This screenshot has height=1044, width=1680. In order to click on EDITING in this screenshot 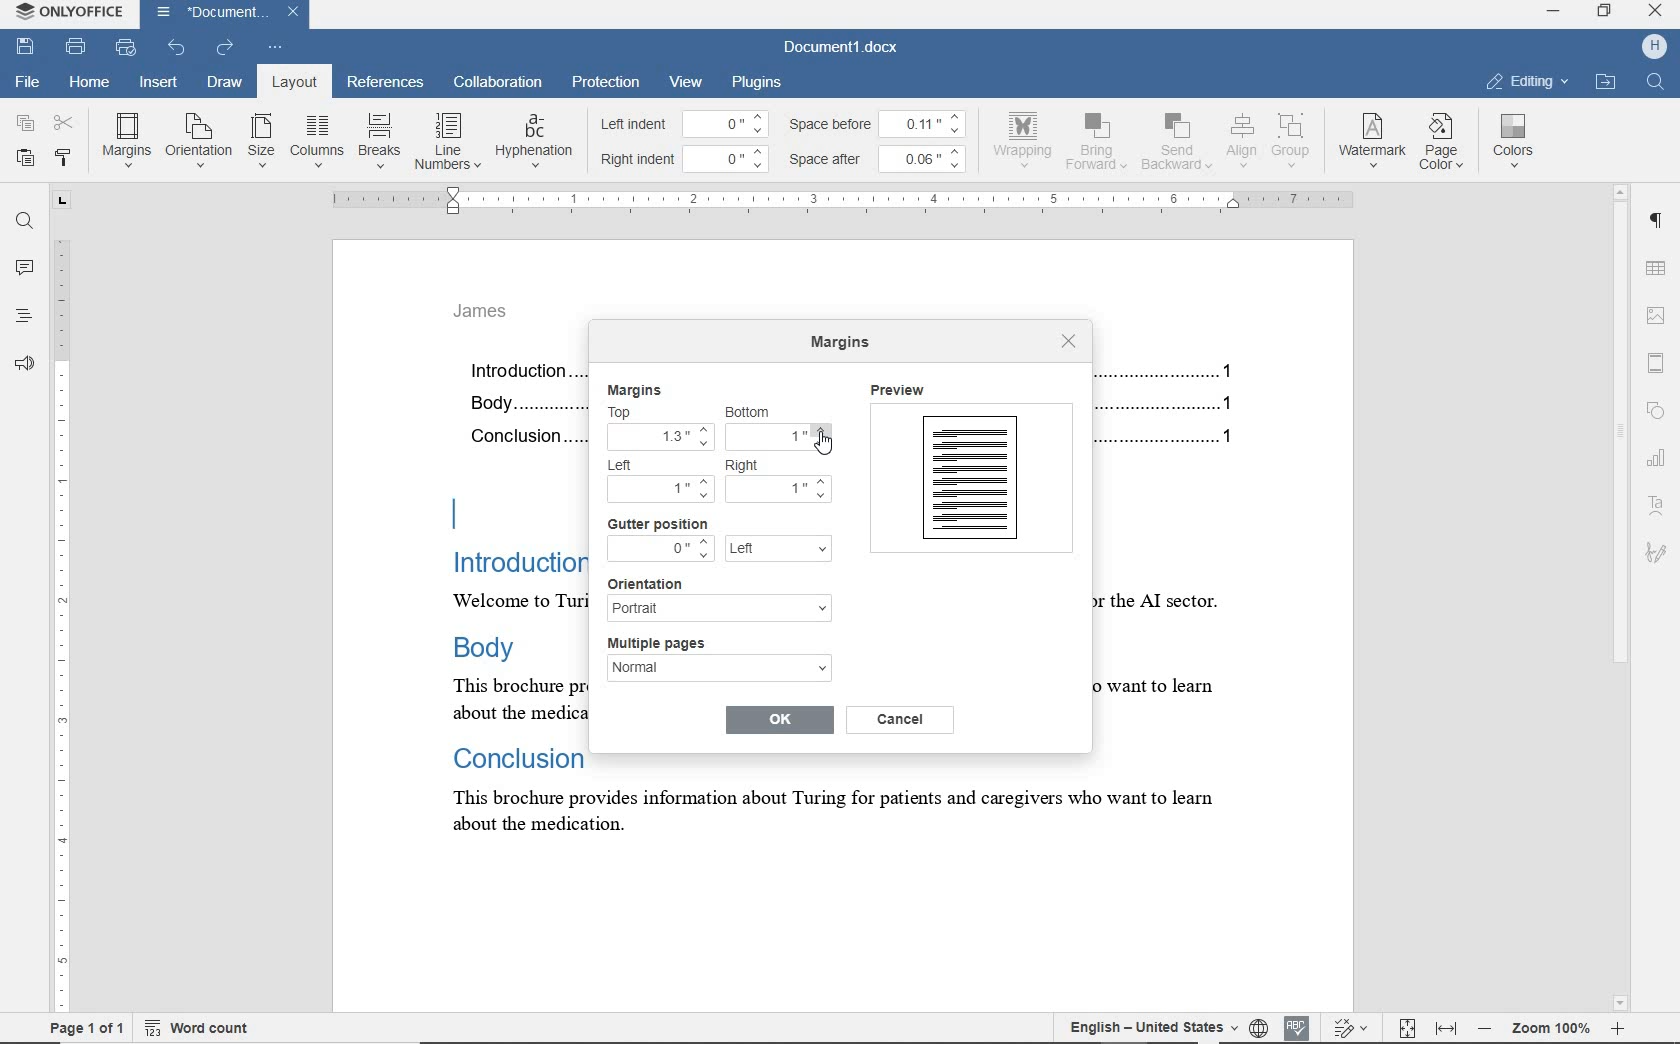, I will do `click(1527, 81)`.